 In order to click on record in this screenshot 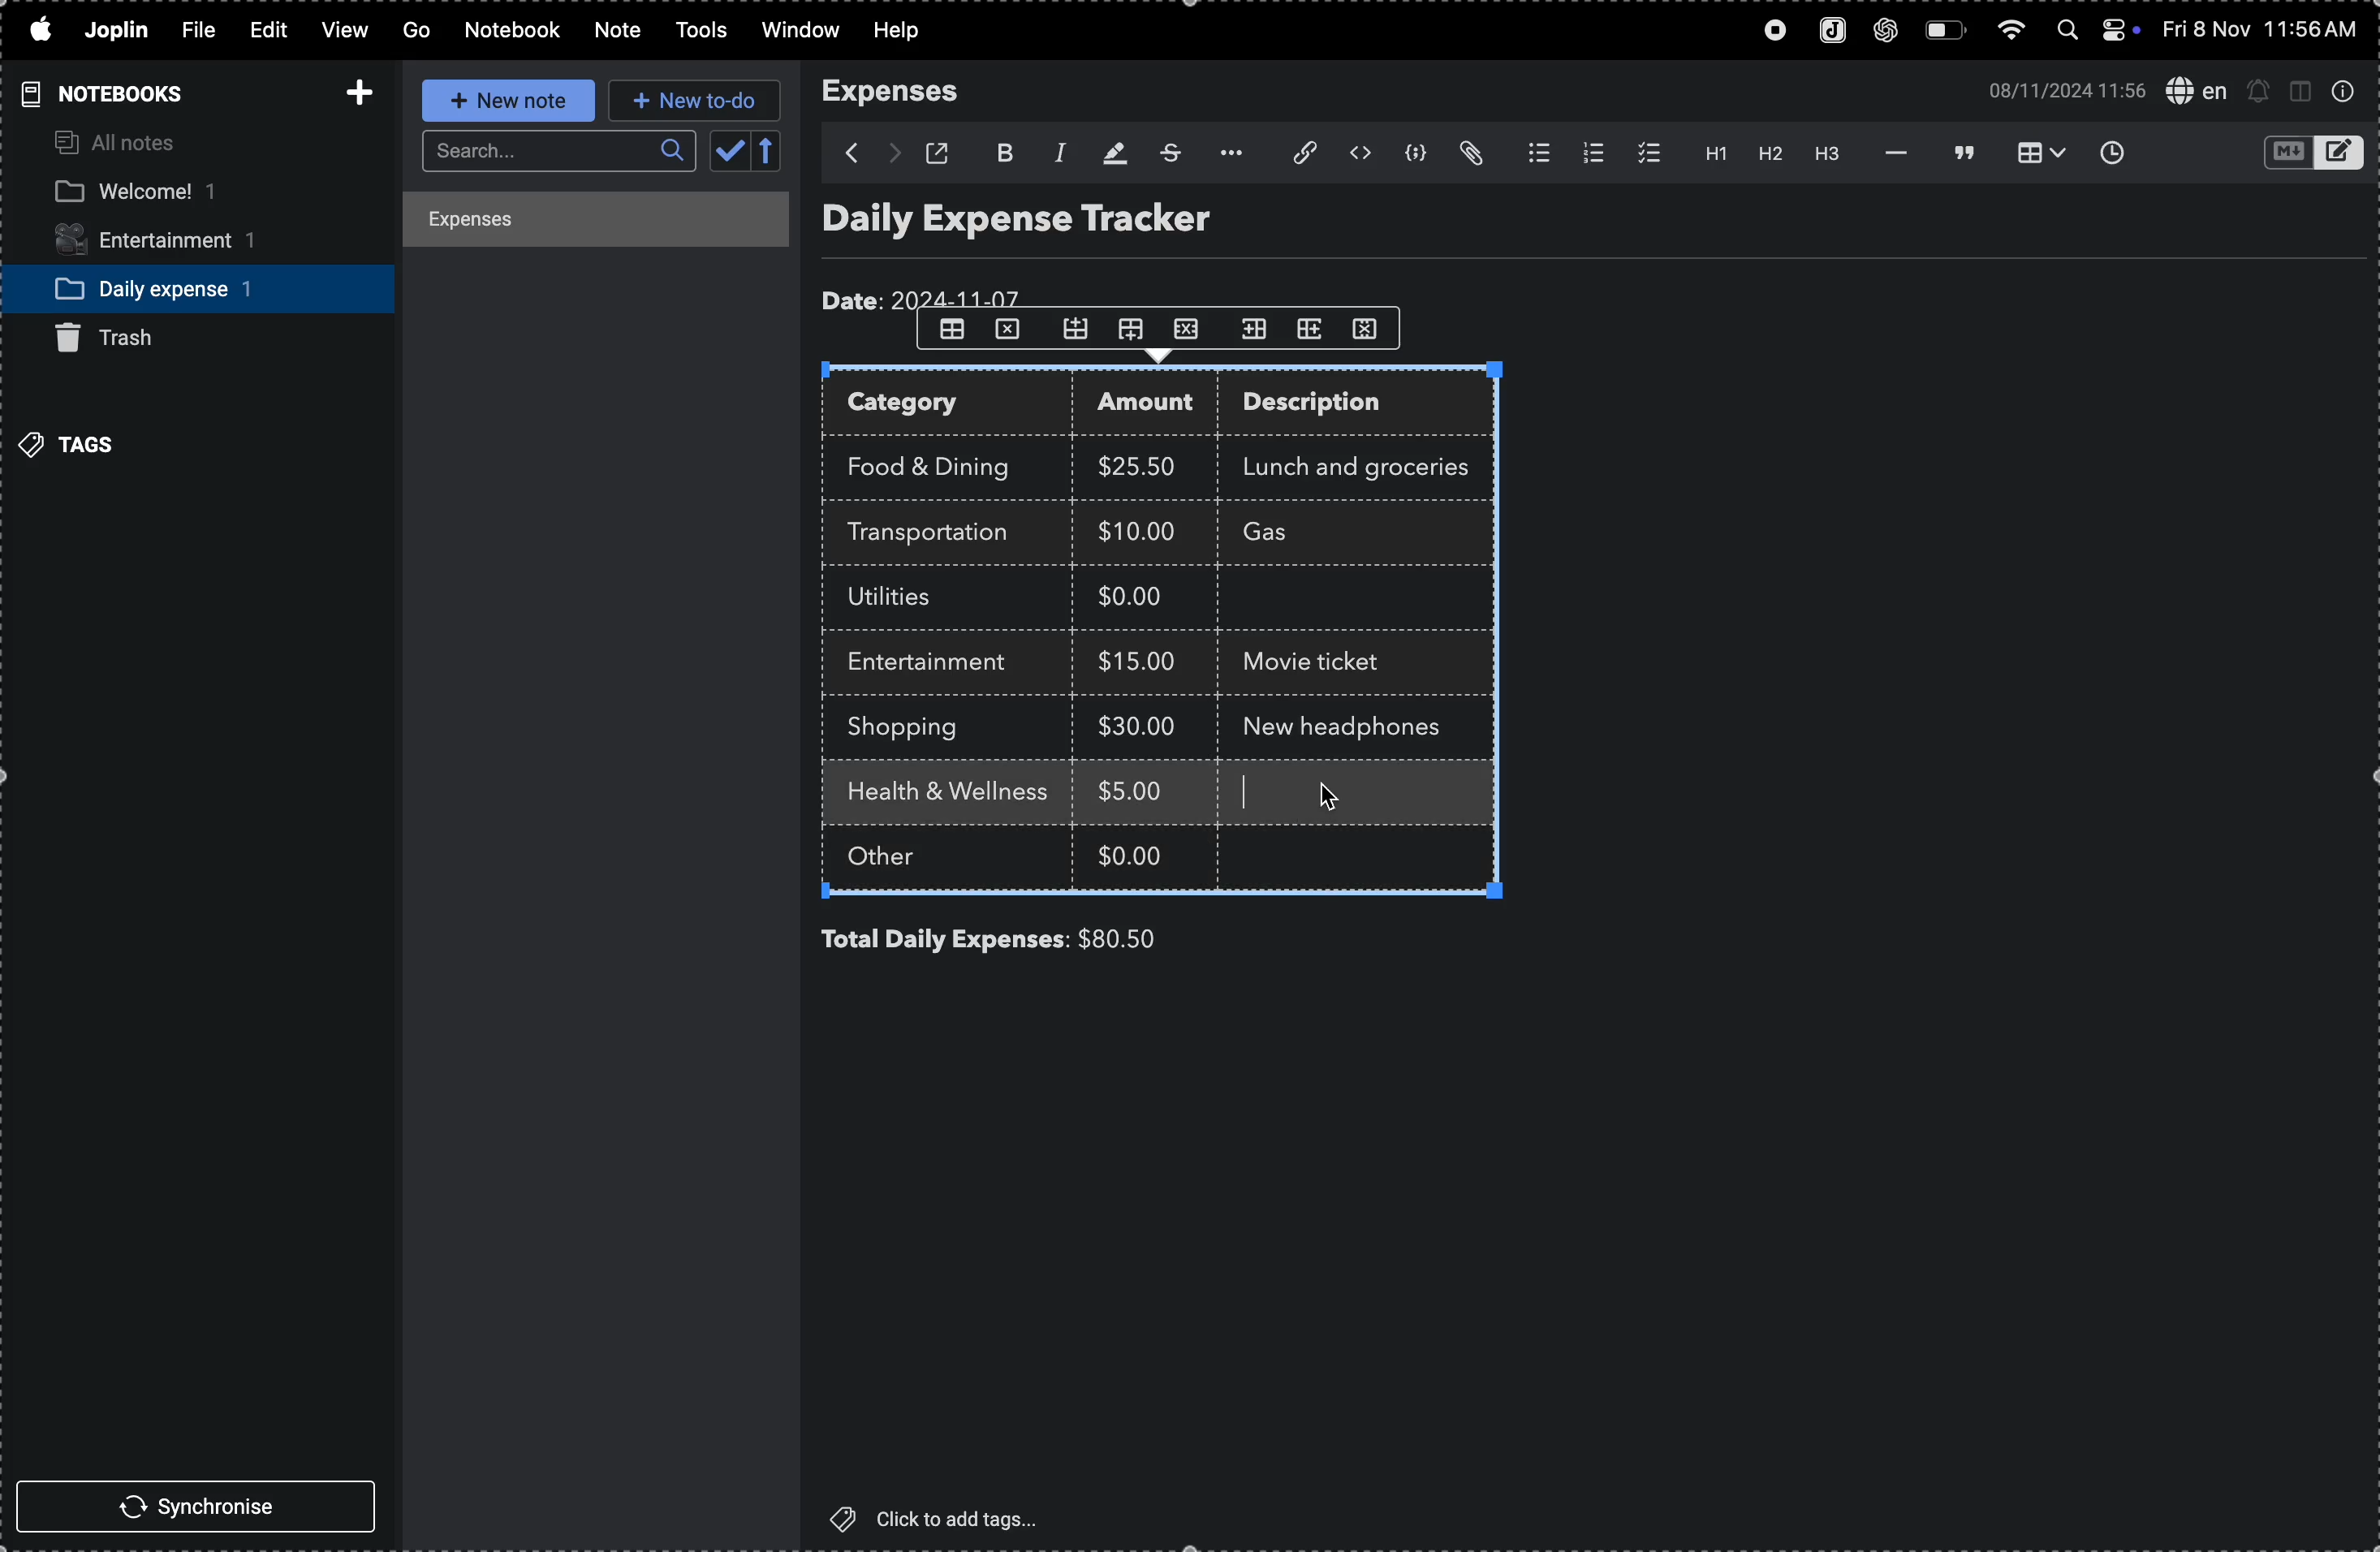, I will do `click(1768, 32)`.